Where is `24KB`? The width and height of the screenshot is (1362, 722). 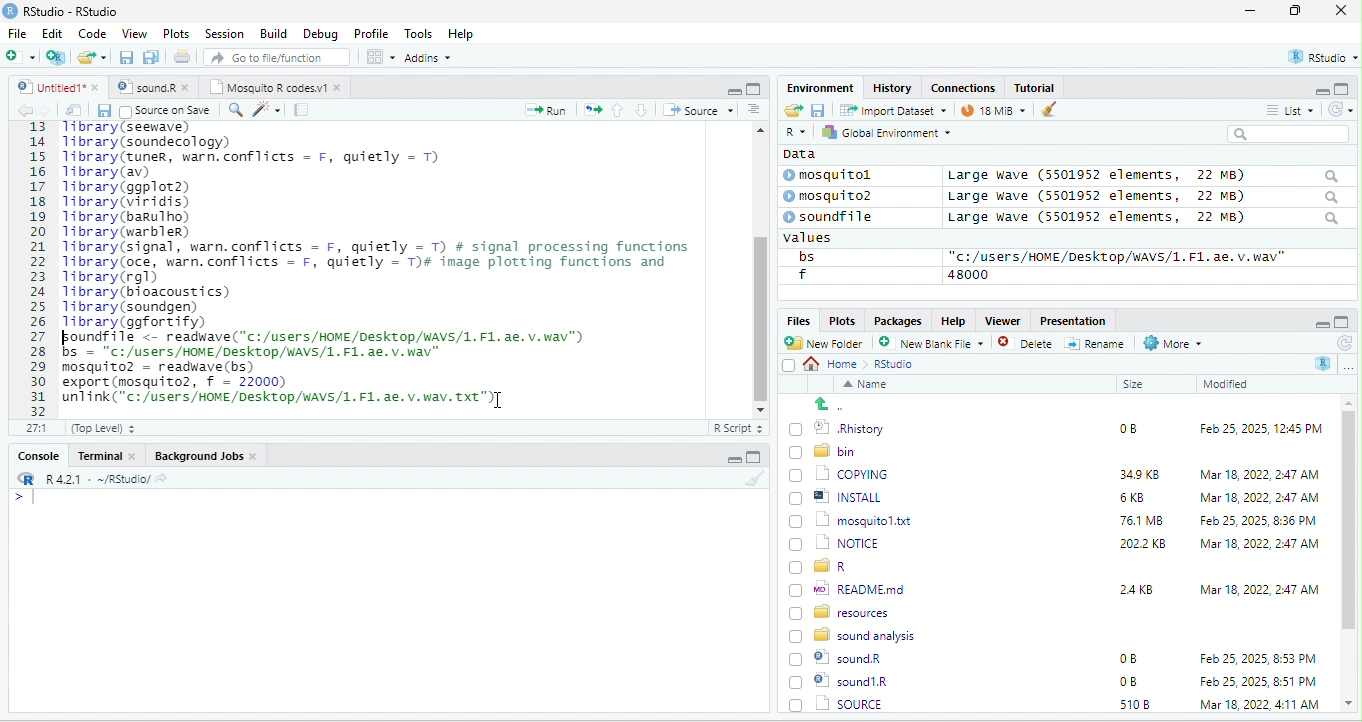 24KB is located at coordinates (1133, 588).